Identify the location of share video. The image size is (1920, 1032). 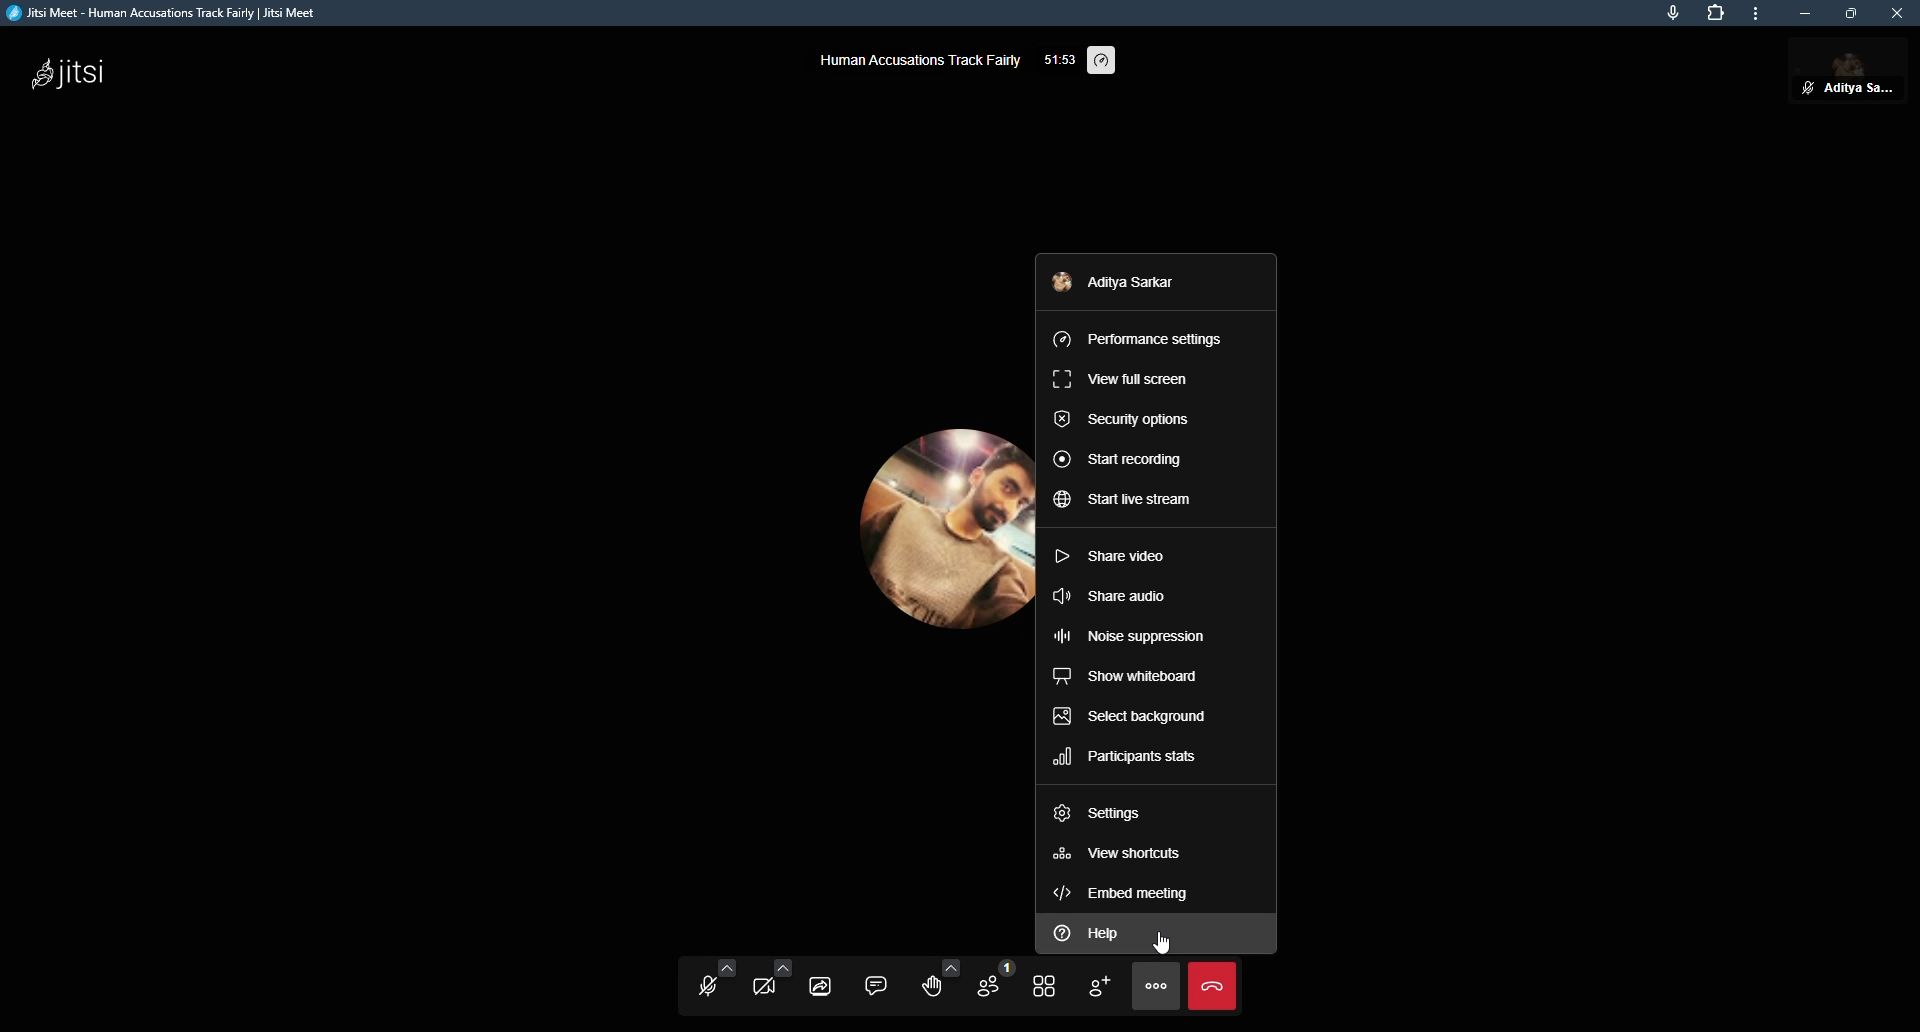
(1112, 555).